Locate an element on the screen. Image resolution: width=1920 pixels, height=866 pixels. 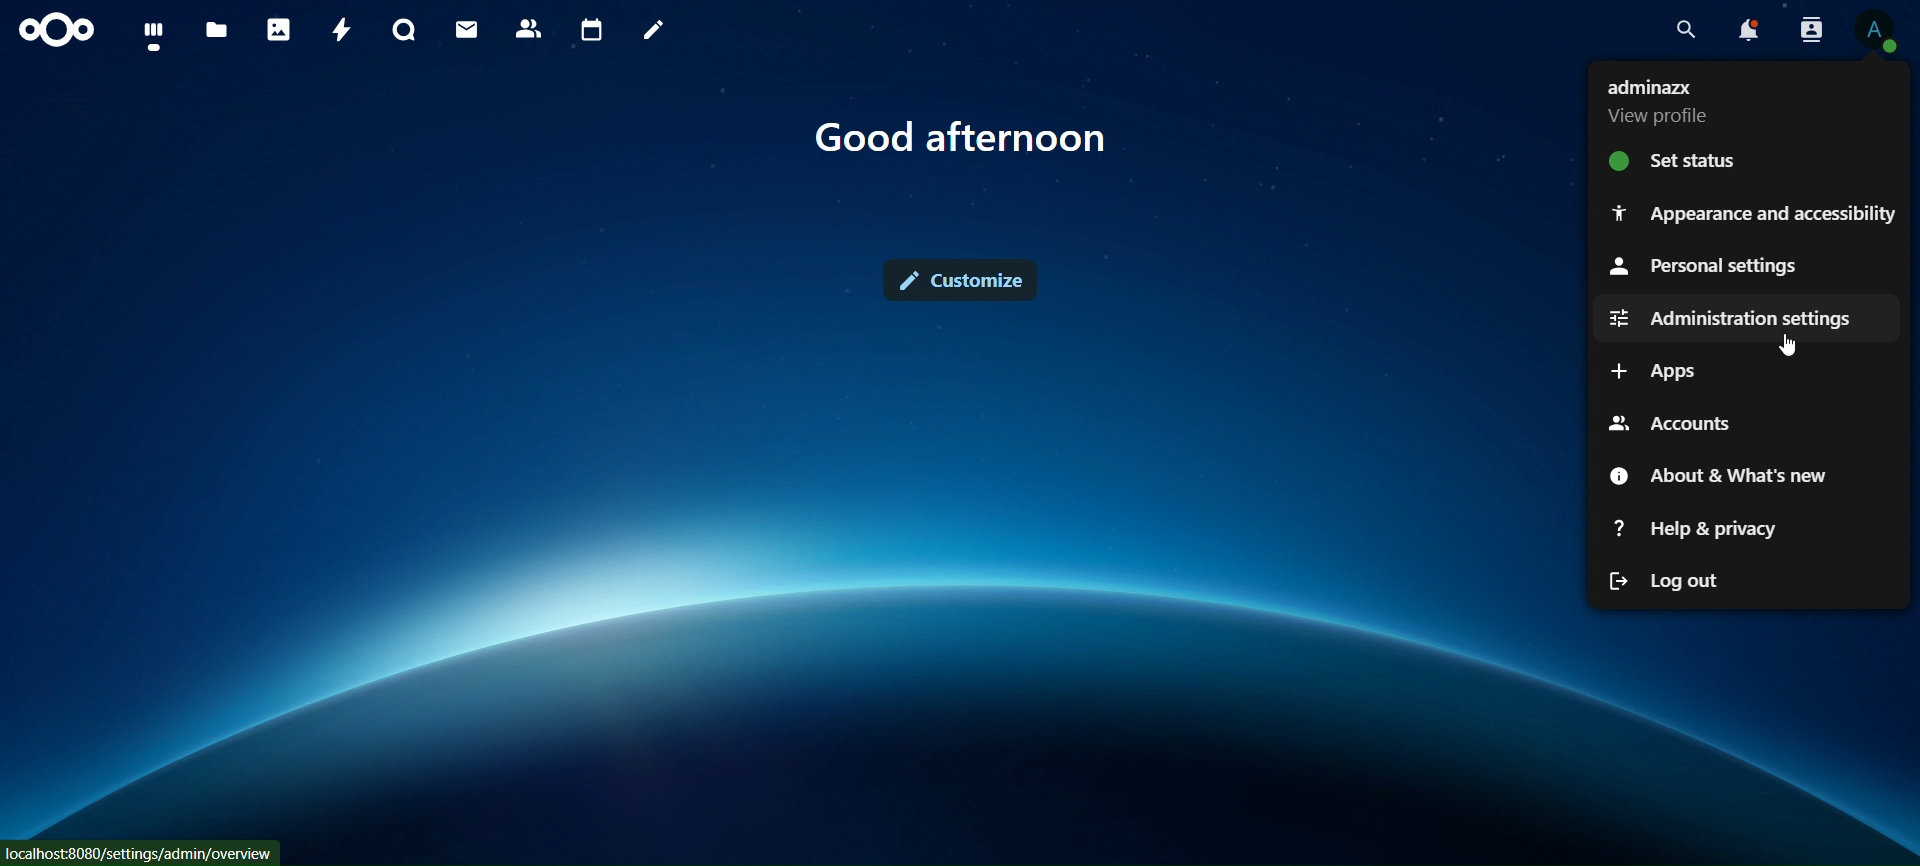
search is located at coordinates (1682, 30).